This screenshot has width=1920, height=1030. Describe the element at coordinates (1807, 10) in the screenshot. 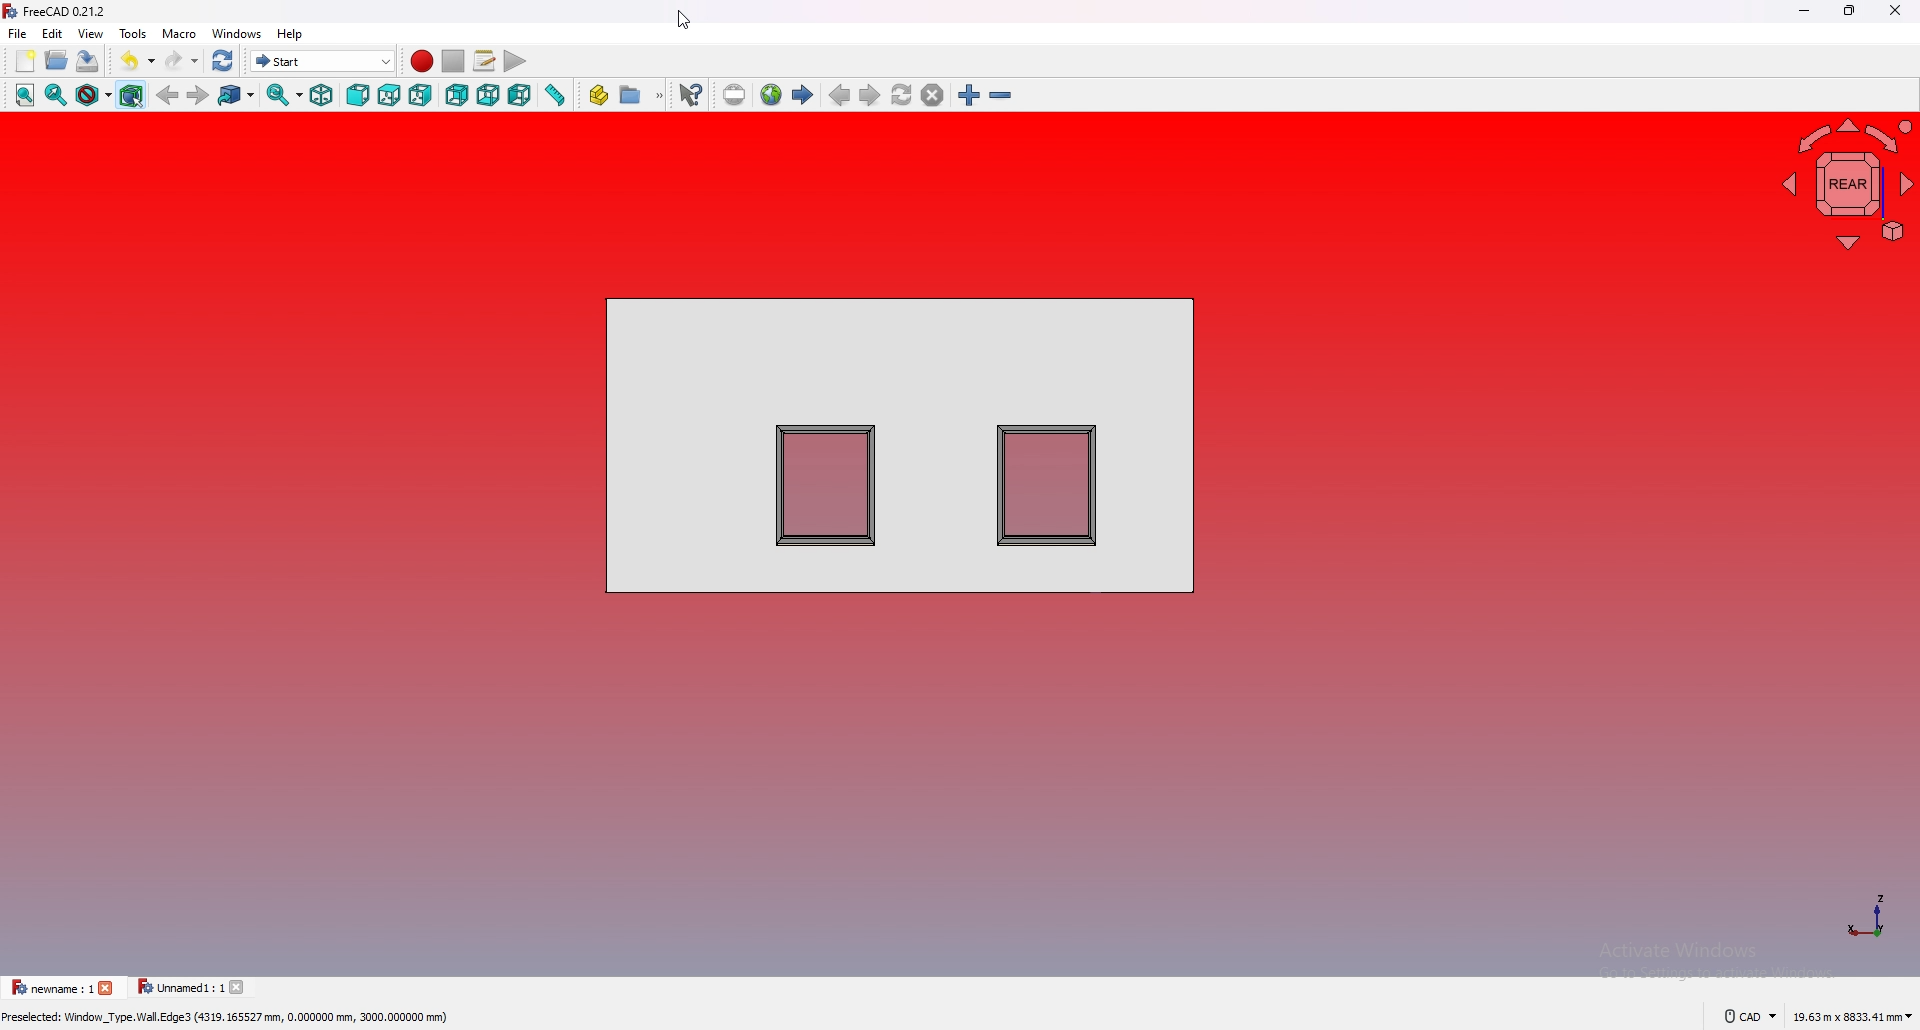

I see `minimize` at that location.